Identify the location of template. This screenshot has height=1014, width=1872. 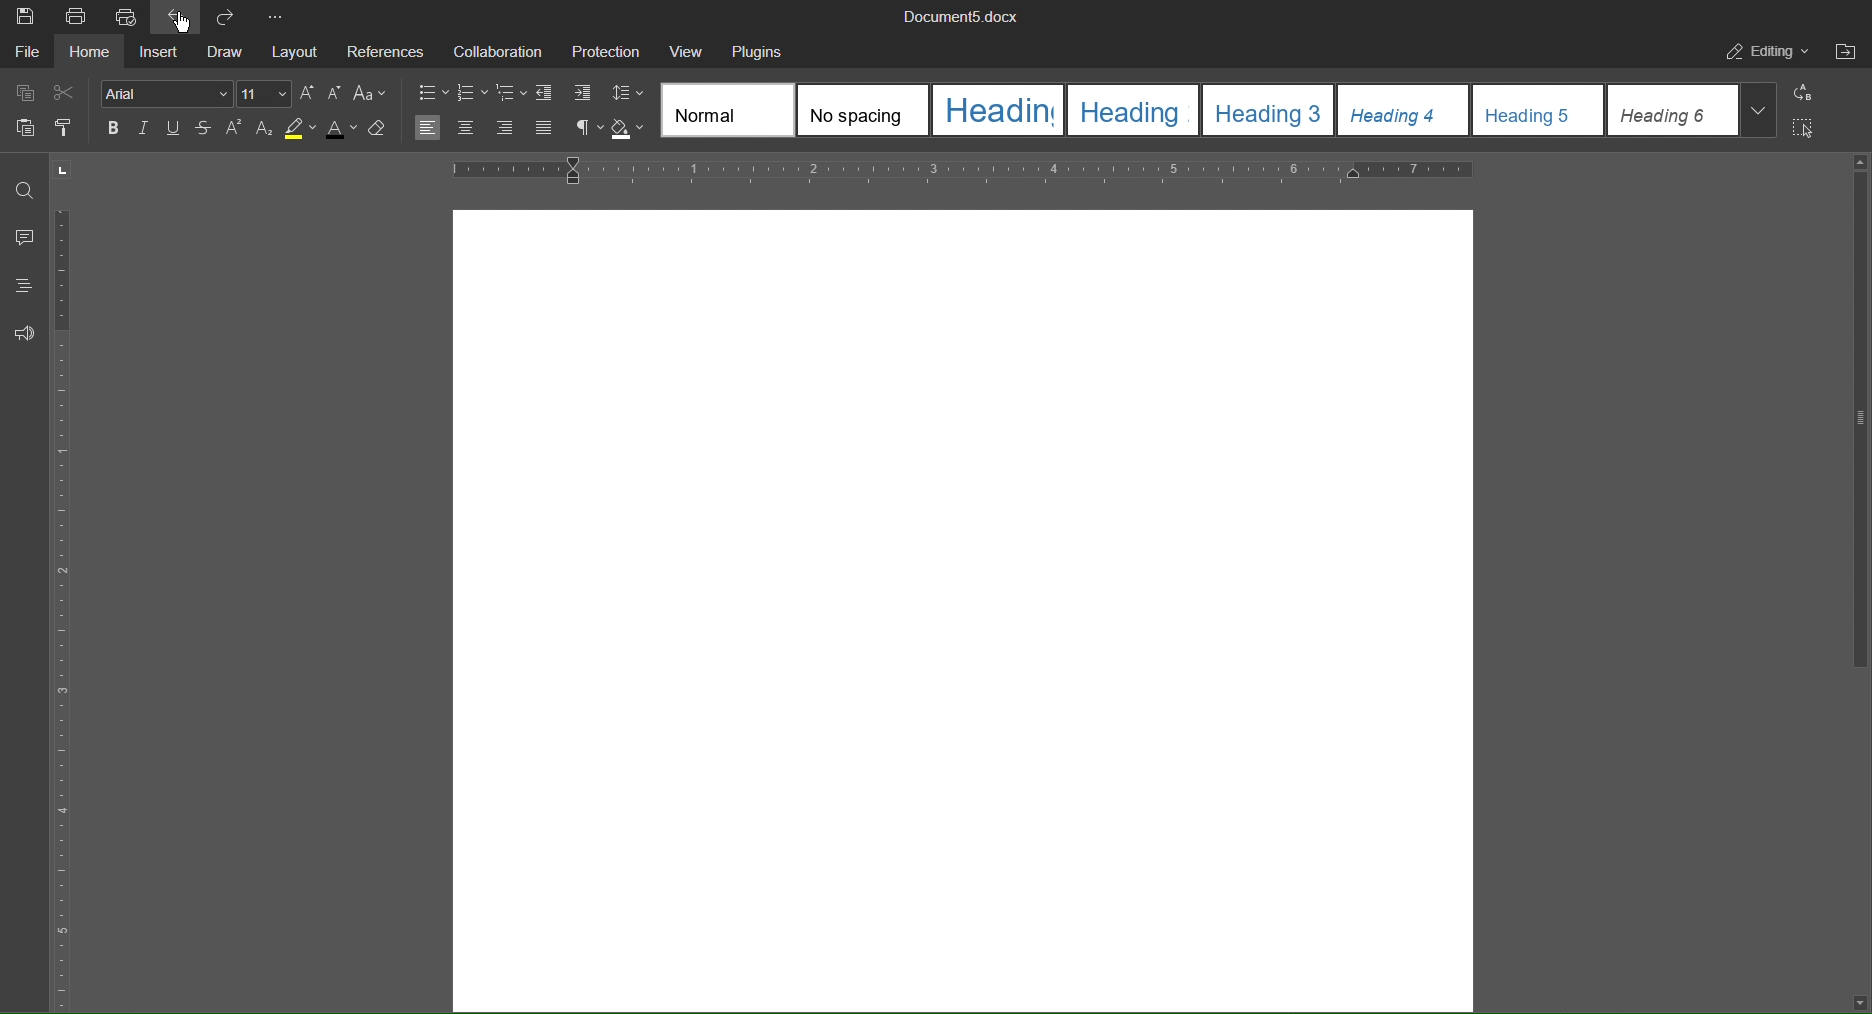
(1403, 110).